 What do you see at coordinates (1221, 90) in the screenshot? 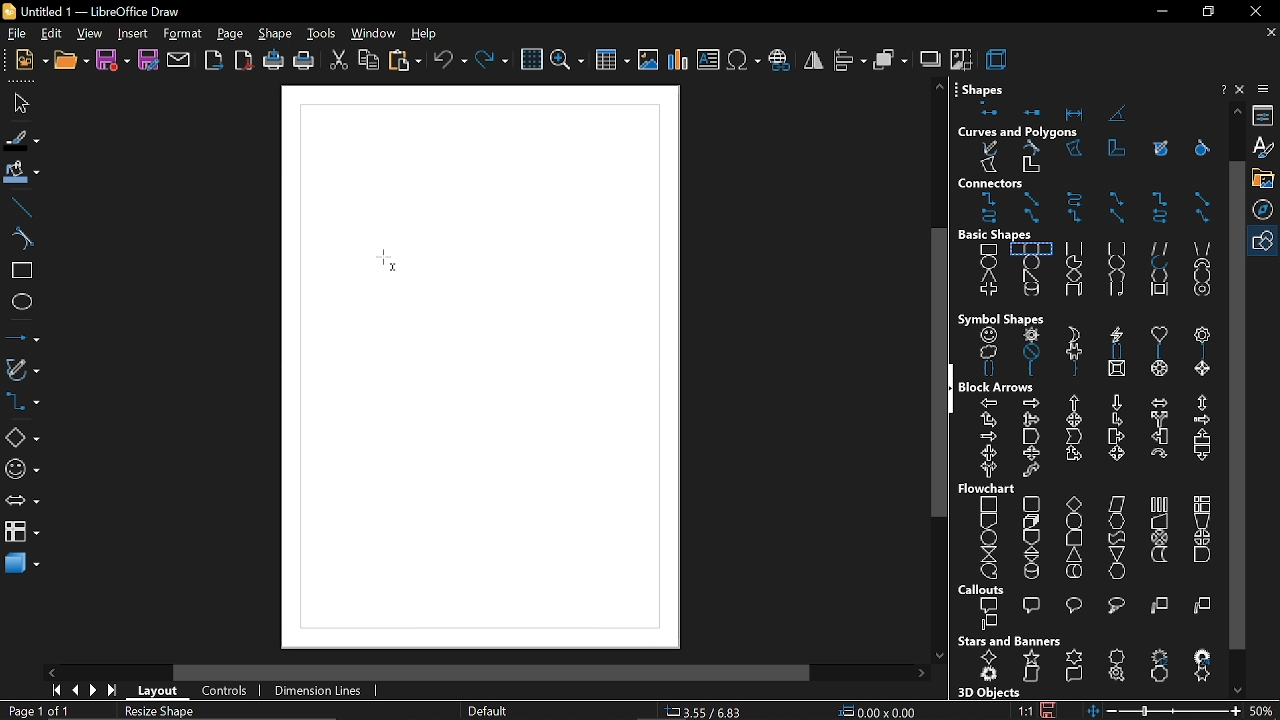
I see `help` at bounding box center [1221, 90].